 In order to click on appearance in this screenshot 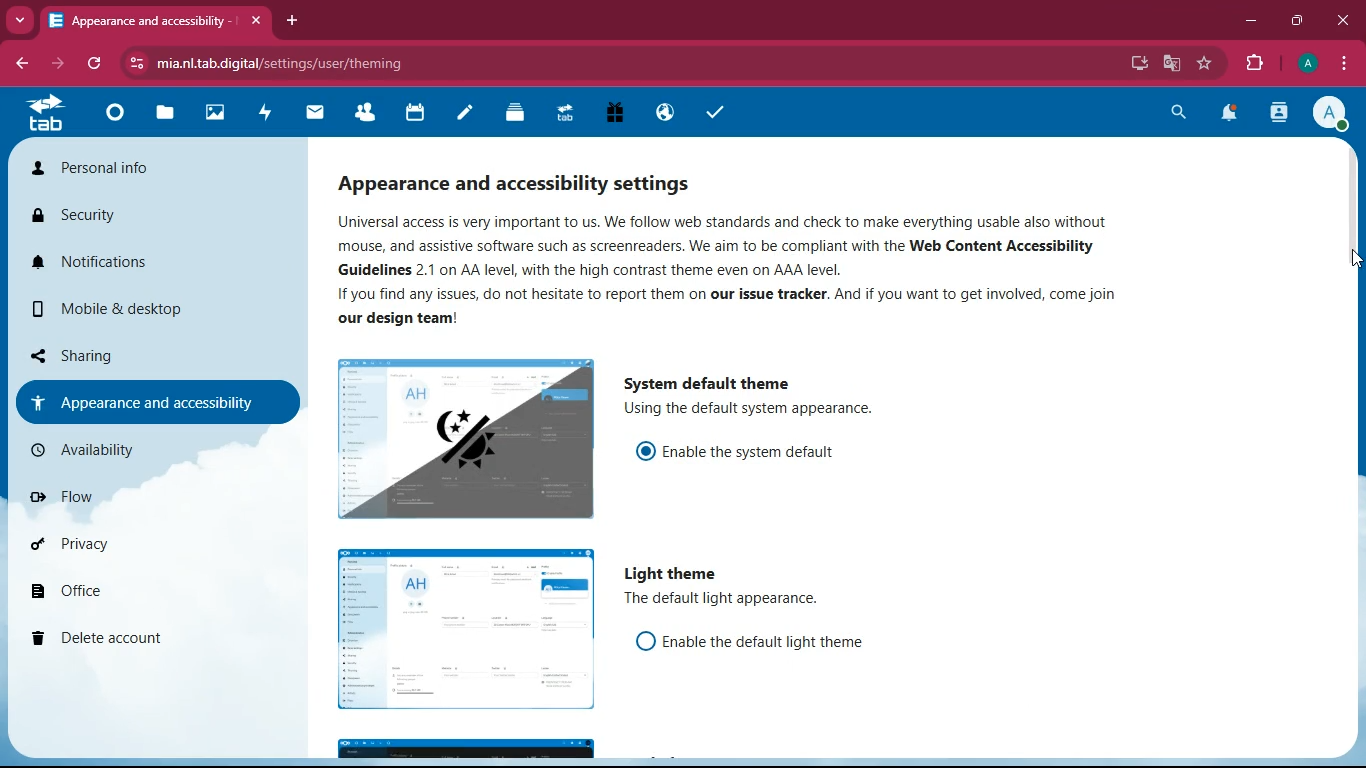, I will do `click(538, 179)`.